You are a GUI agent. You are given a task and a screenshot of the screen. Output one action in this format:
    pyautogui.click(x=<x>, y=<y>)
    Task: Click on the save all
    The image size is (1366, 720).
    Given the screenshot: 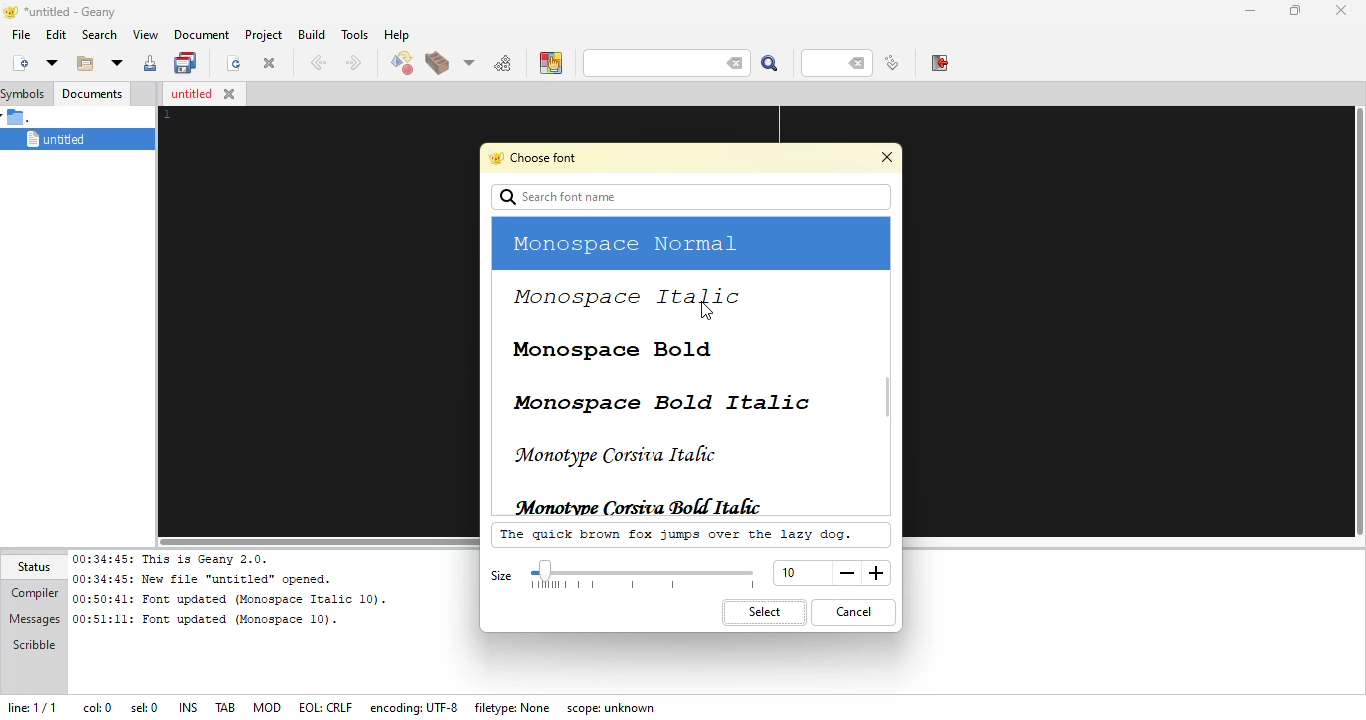 What is the action you would take?
    pyautogui.click(x=187, y=61)
    